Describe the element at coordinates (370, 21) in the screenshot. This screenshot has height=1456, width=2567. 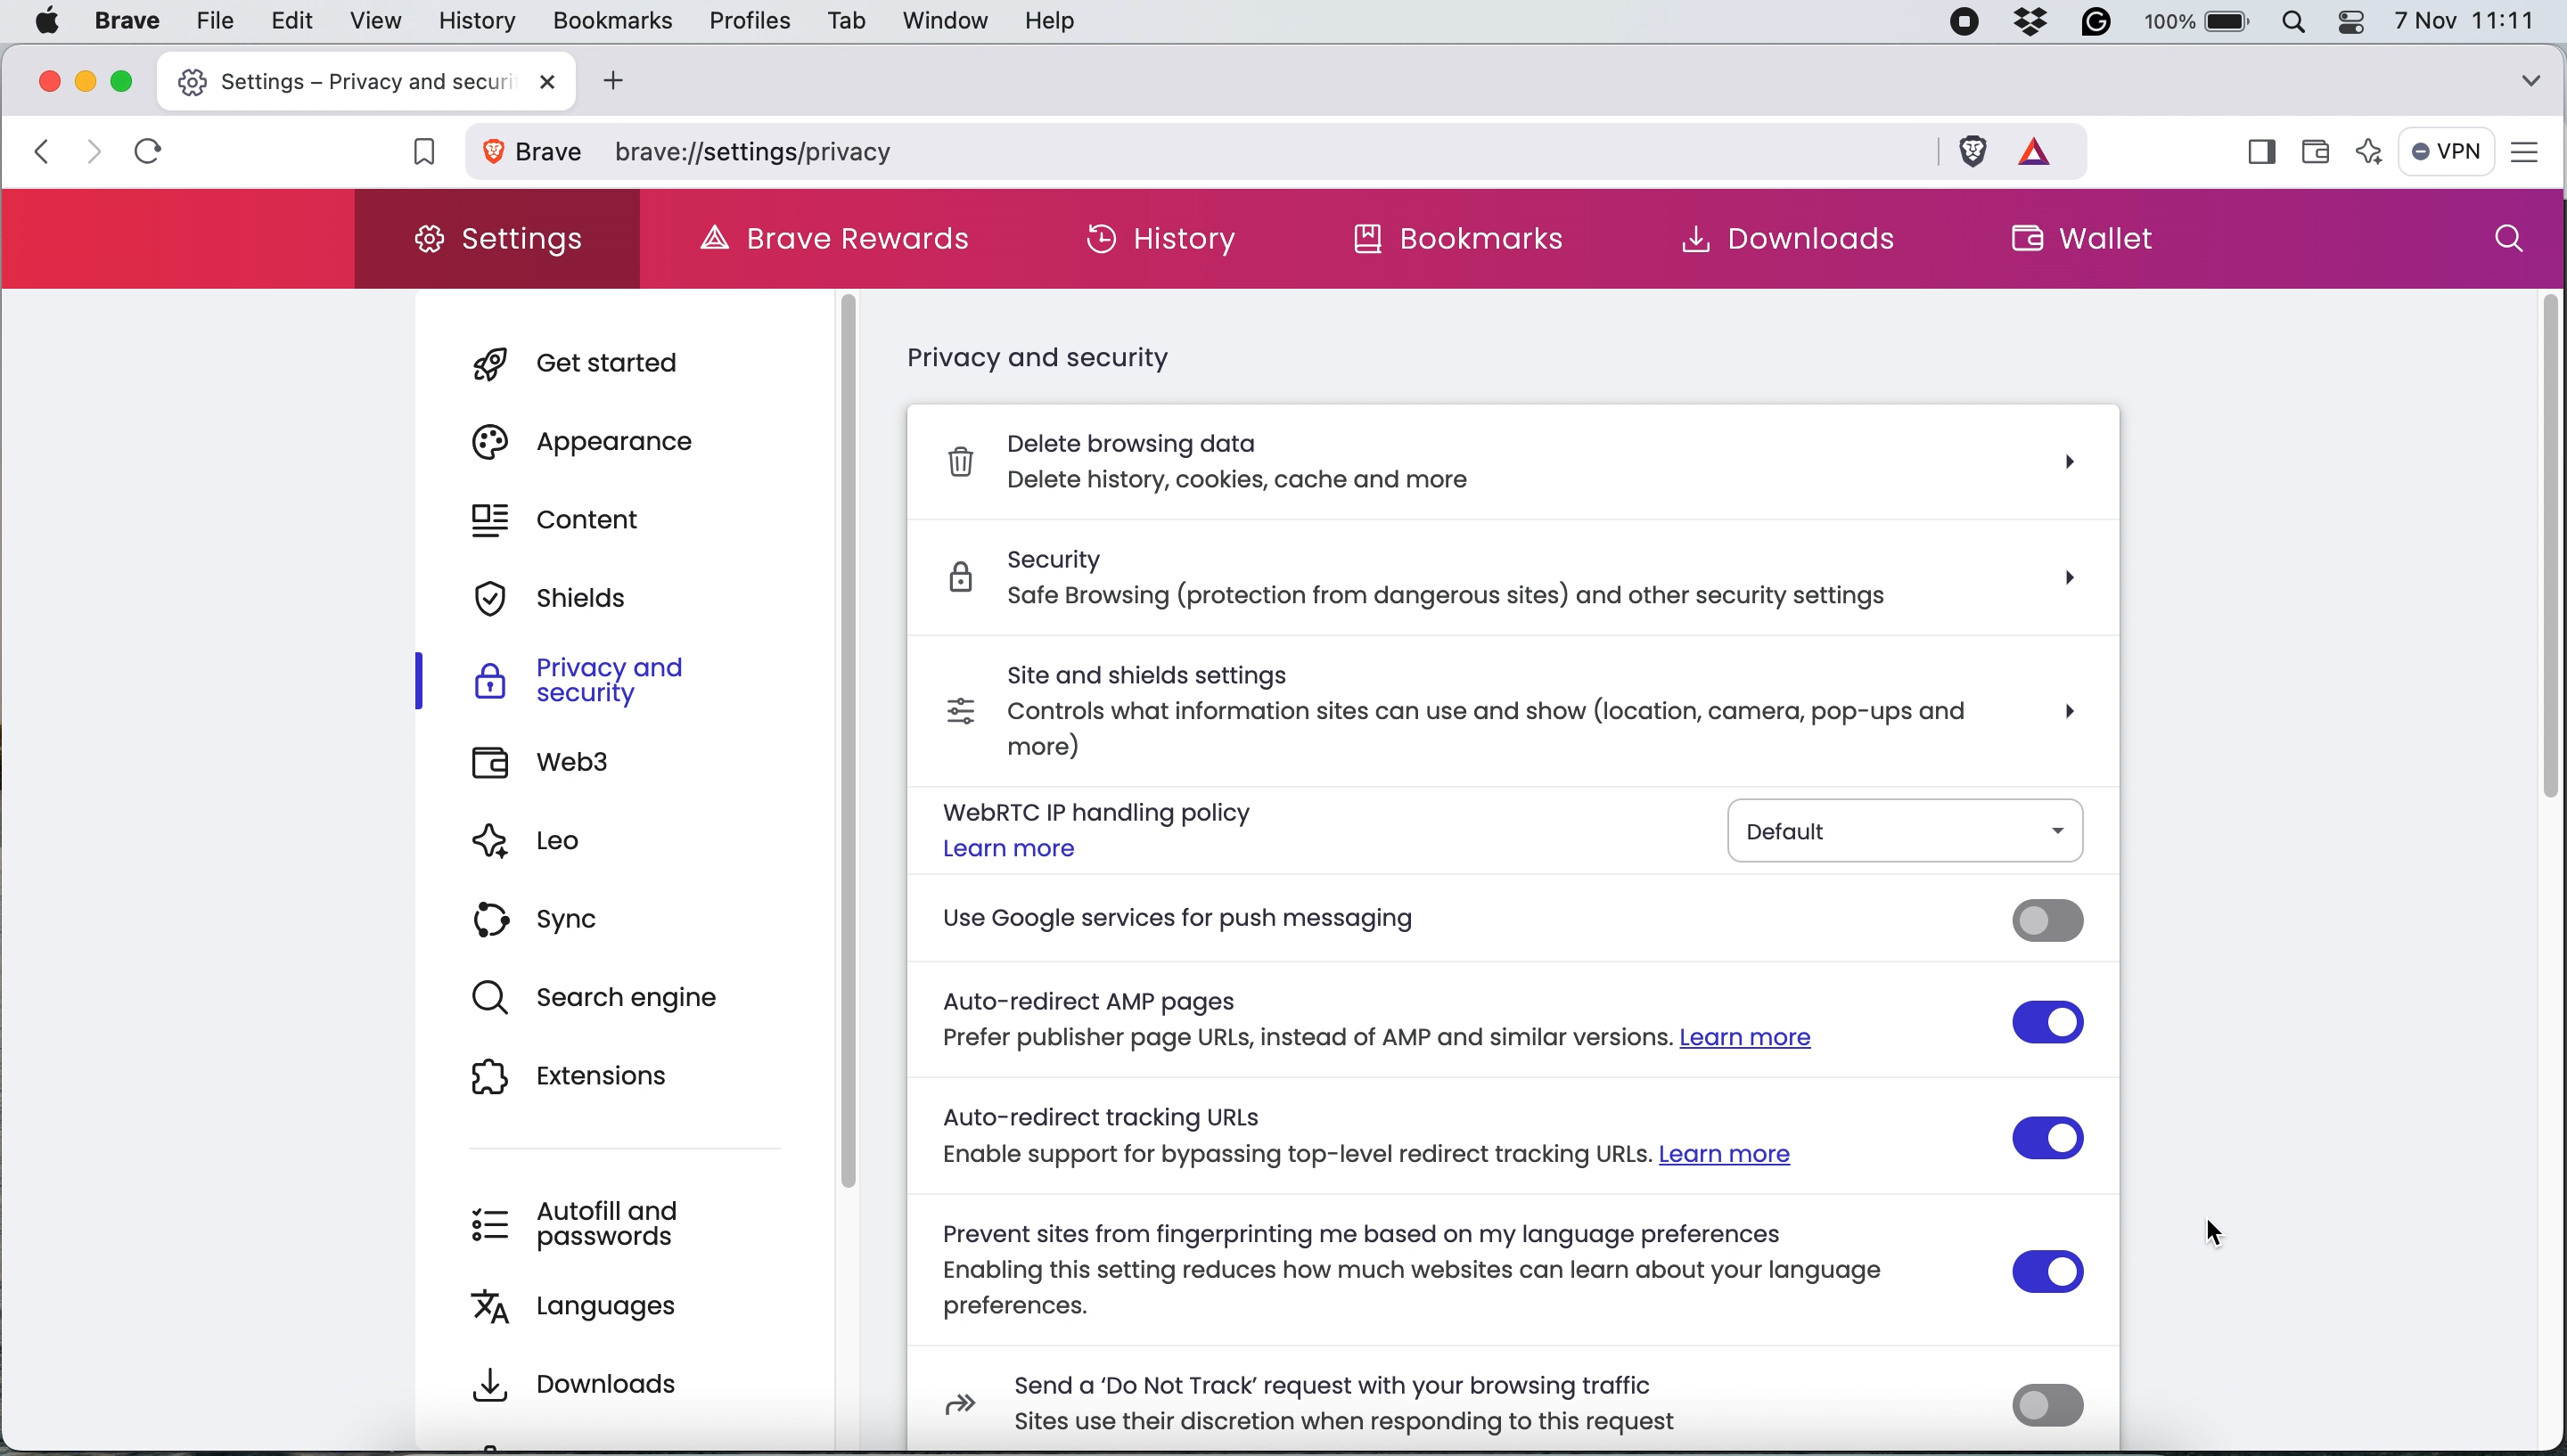
I see `view` at that location.